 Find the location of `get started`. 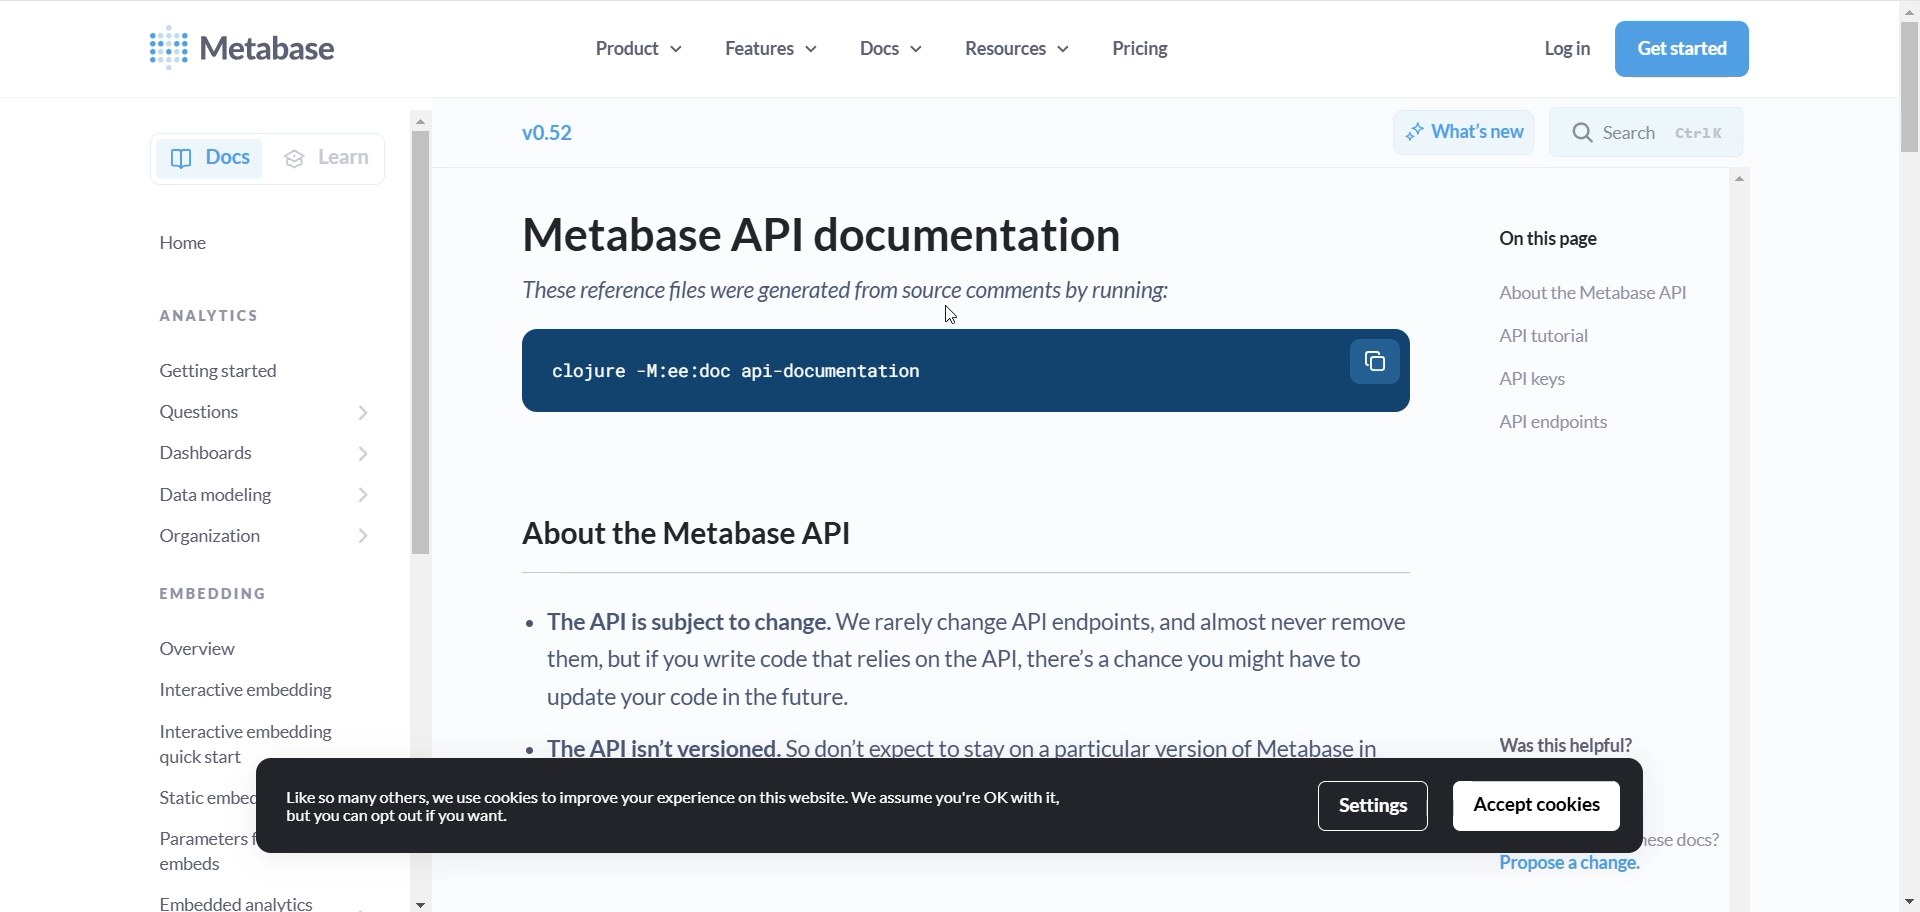

get started is located at coordinates (1682, 48).